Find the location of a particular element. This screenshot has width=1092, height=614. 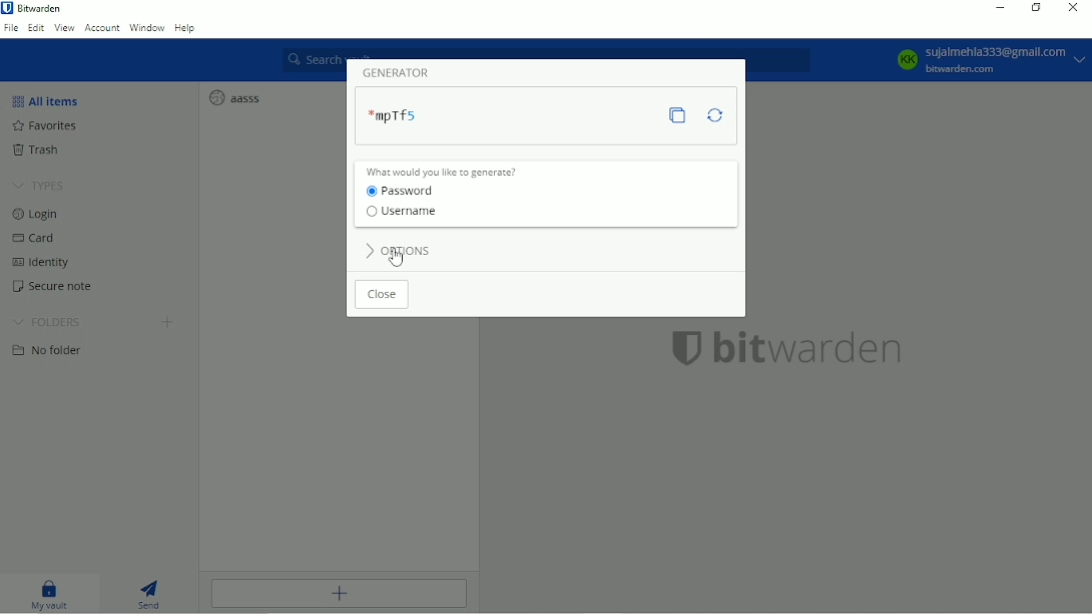

Close is located at coordinates (1074, 7).